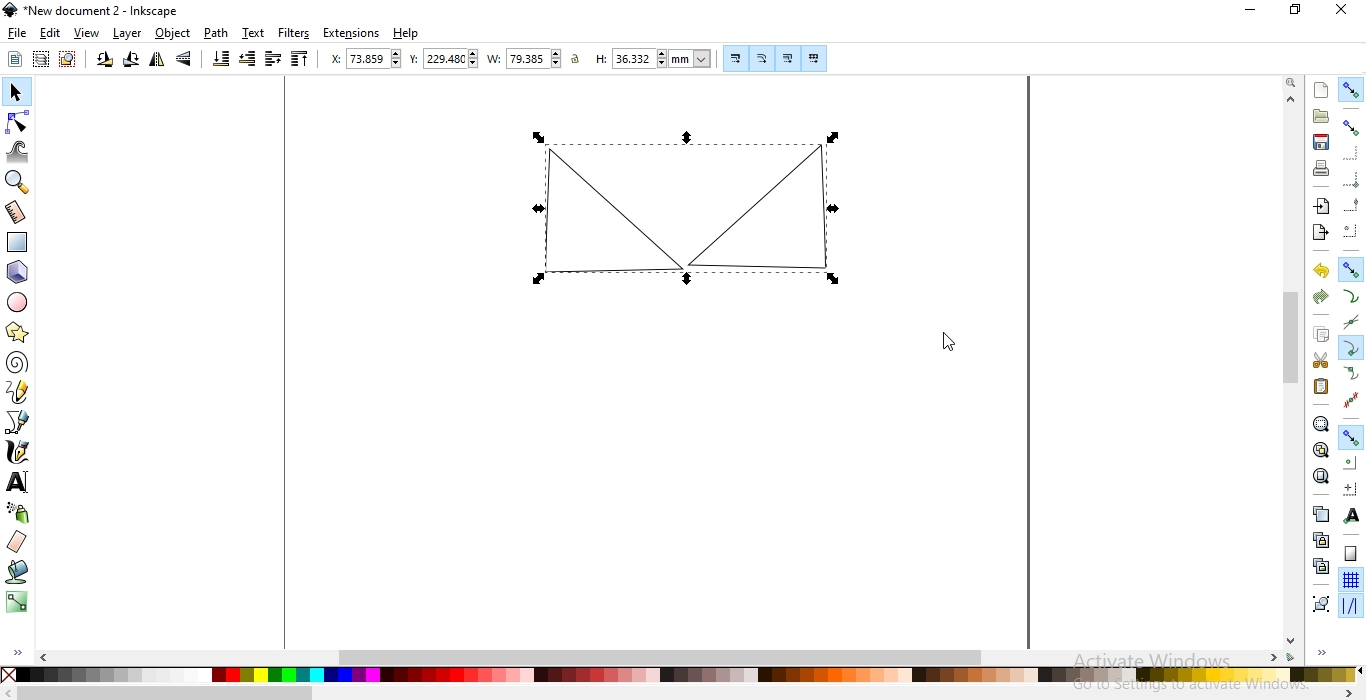 This screenshot has height=700, width=1366. What do you see at coordinates (18, 513) in the screenshot?
I see `spray objects by sculpting or painting` at bounding box center [18, 513].